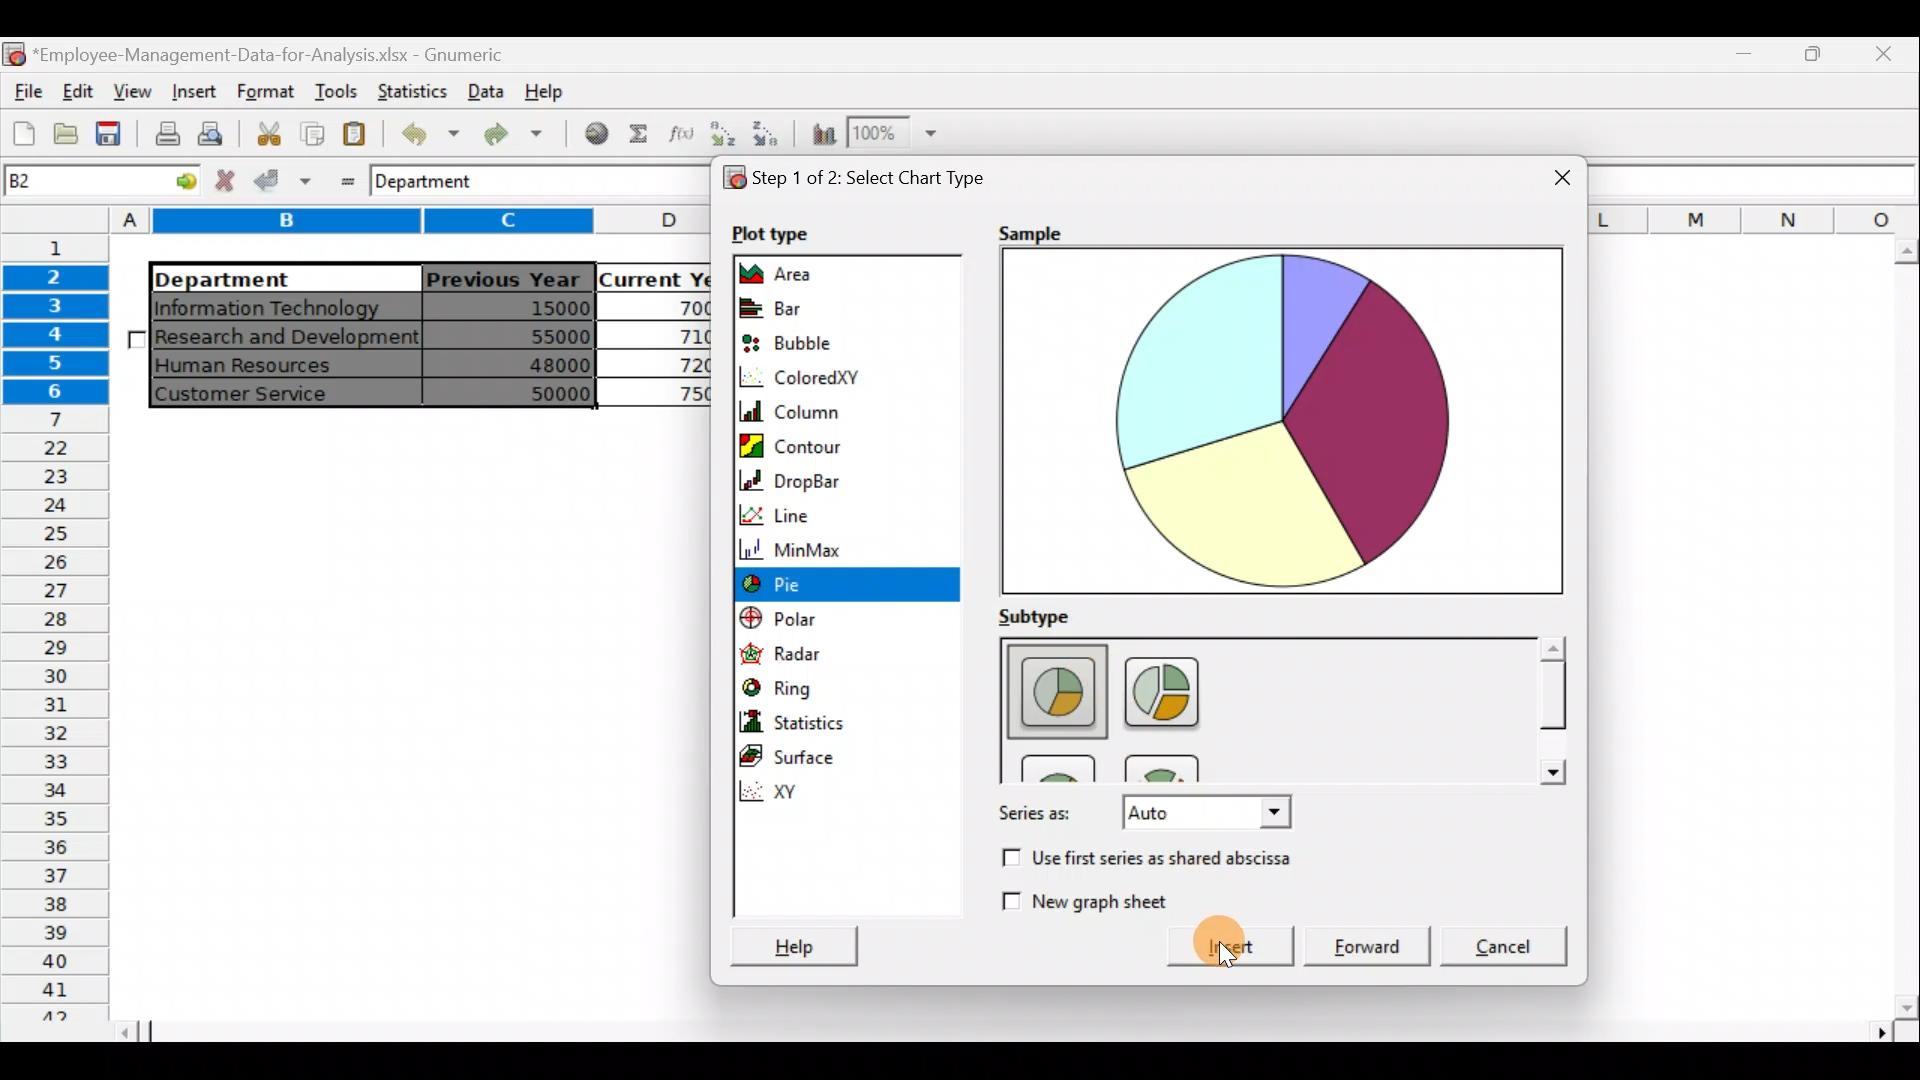 The height and width of the screenshot is (1080, 1920). What do you see at coordinates (283, 181) in the screenshot?
I see `Accept change` at bounding box center [283, 181].